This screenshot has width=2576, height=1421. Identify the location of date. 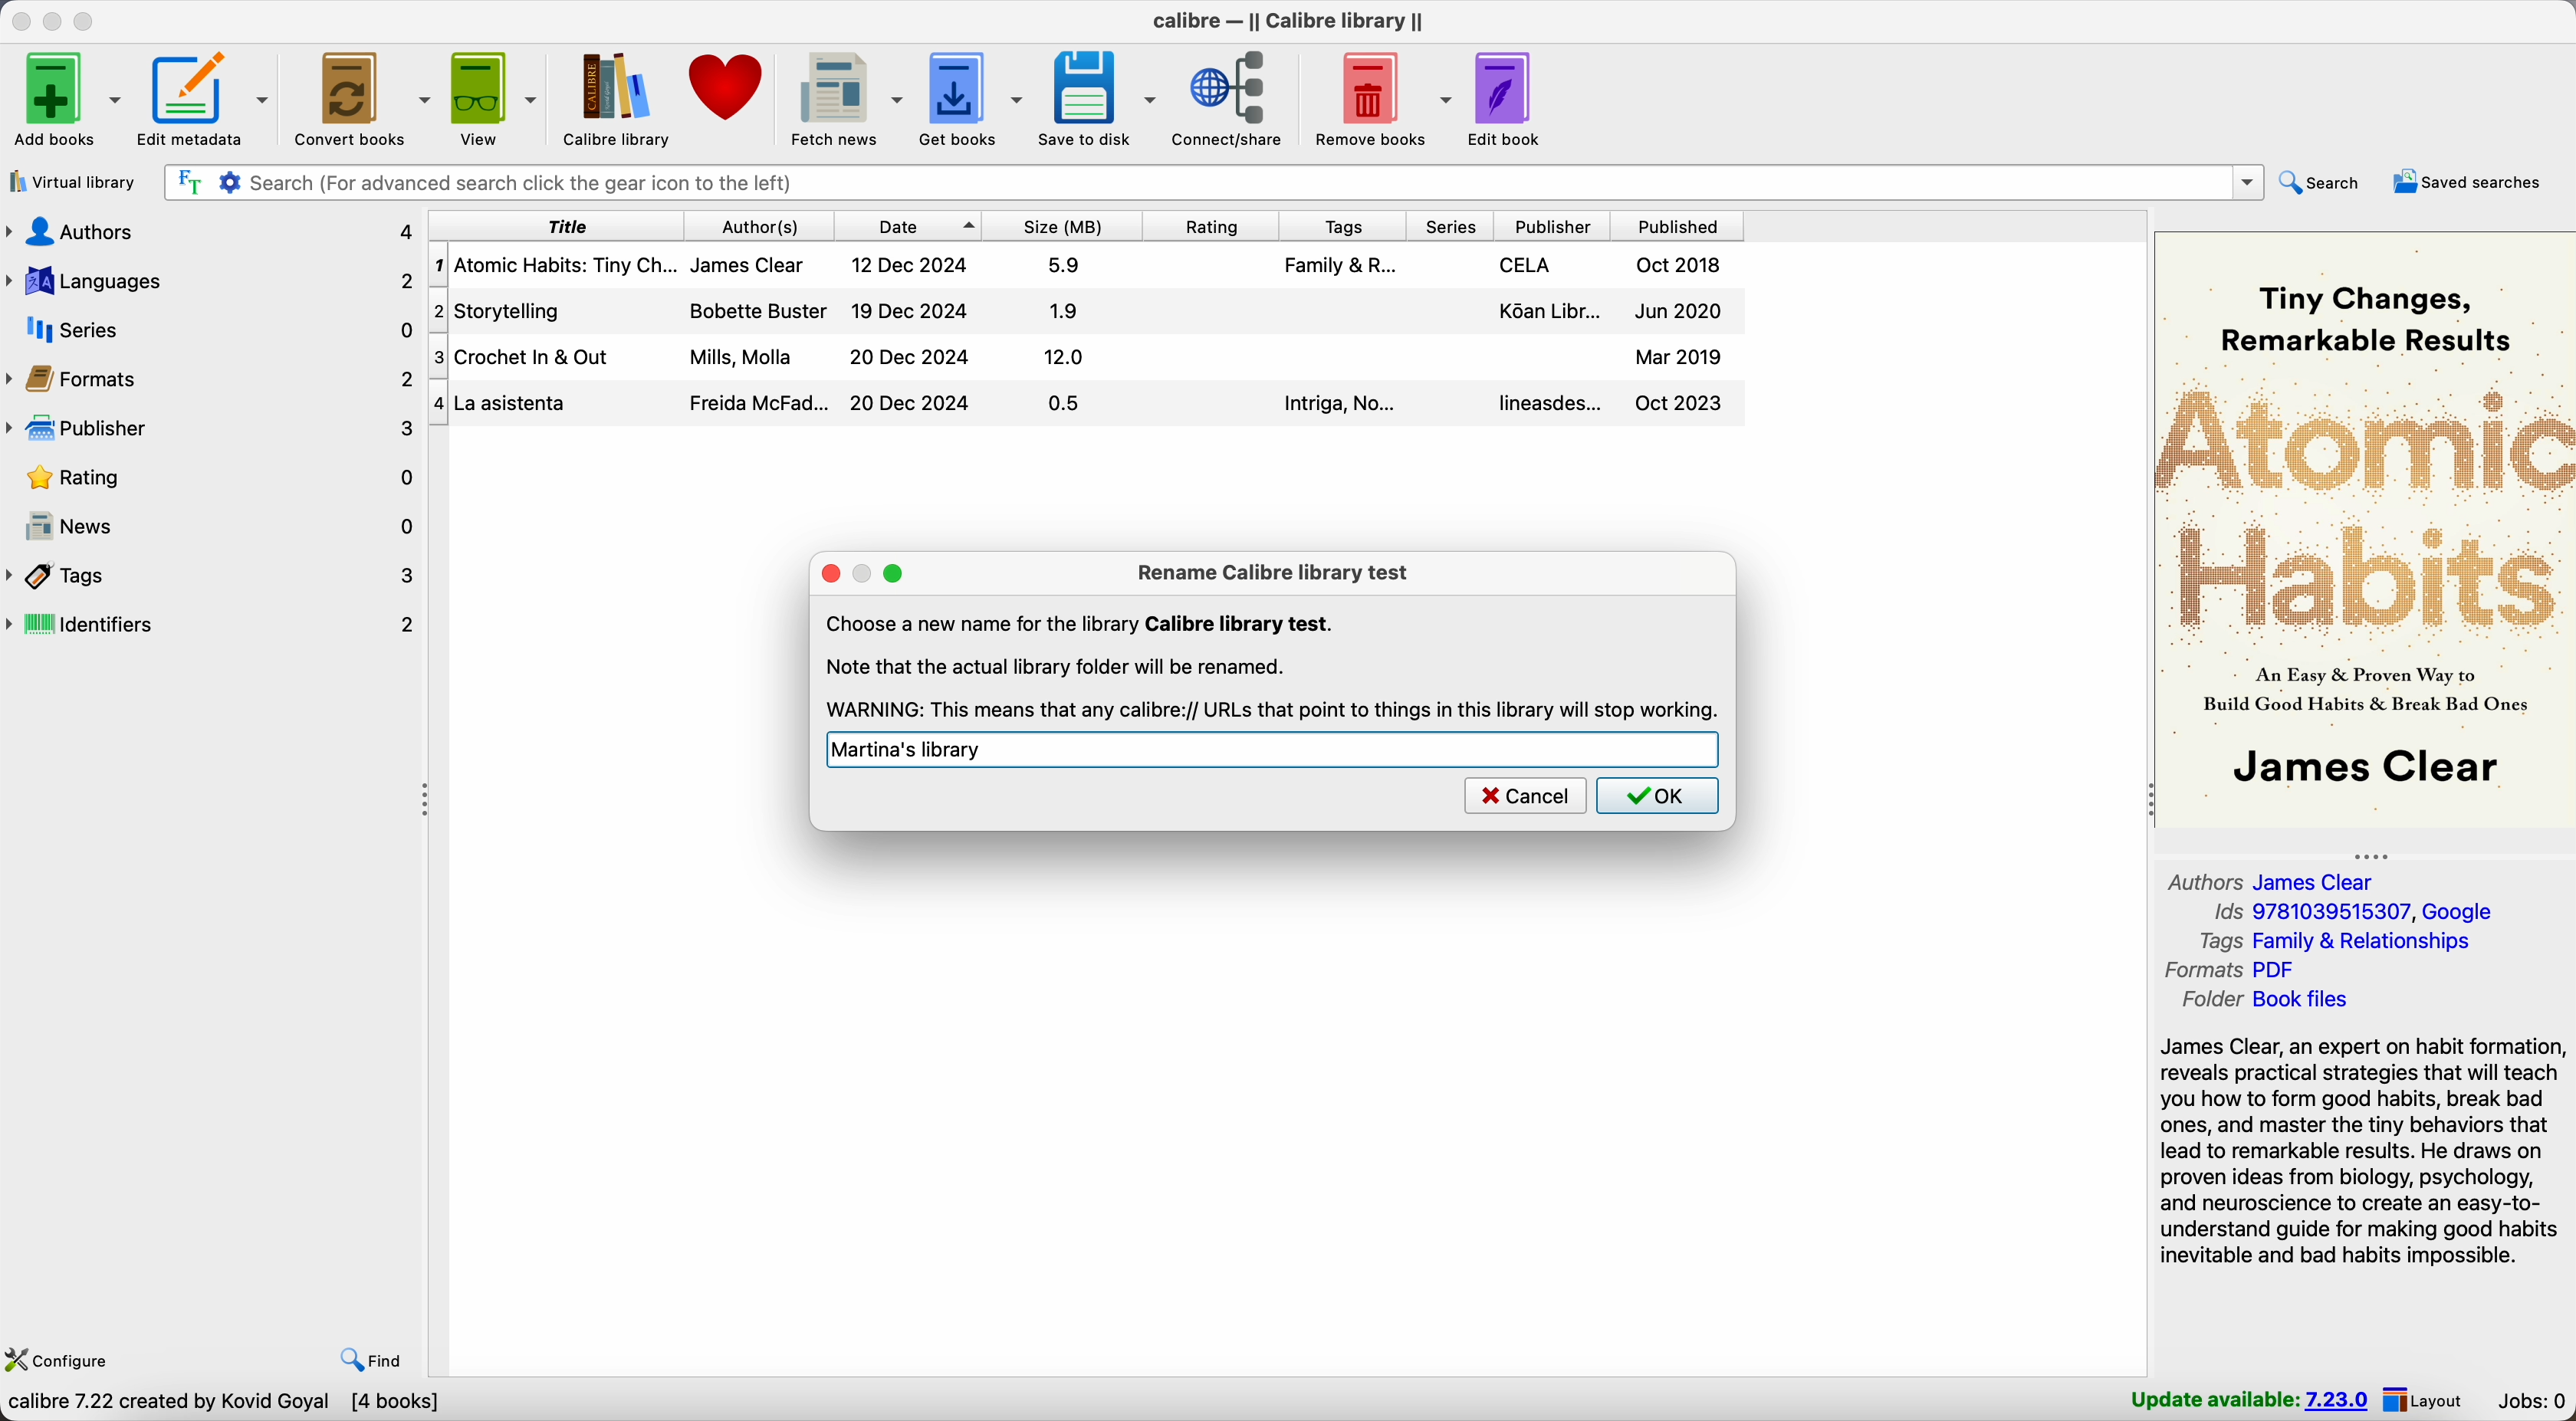
(908, 225).